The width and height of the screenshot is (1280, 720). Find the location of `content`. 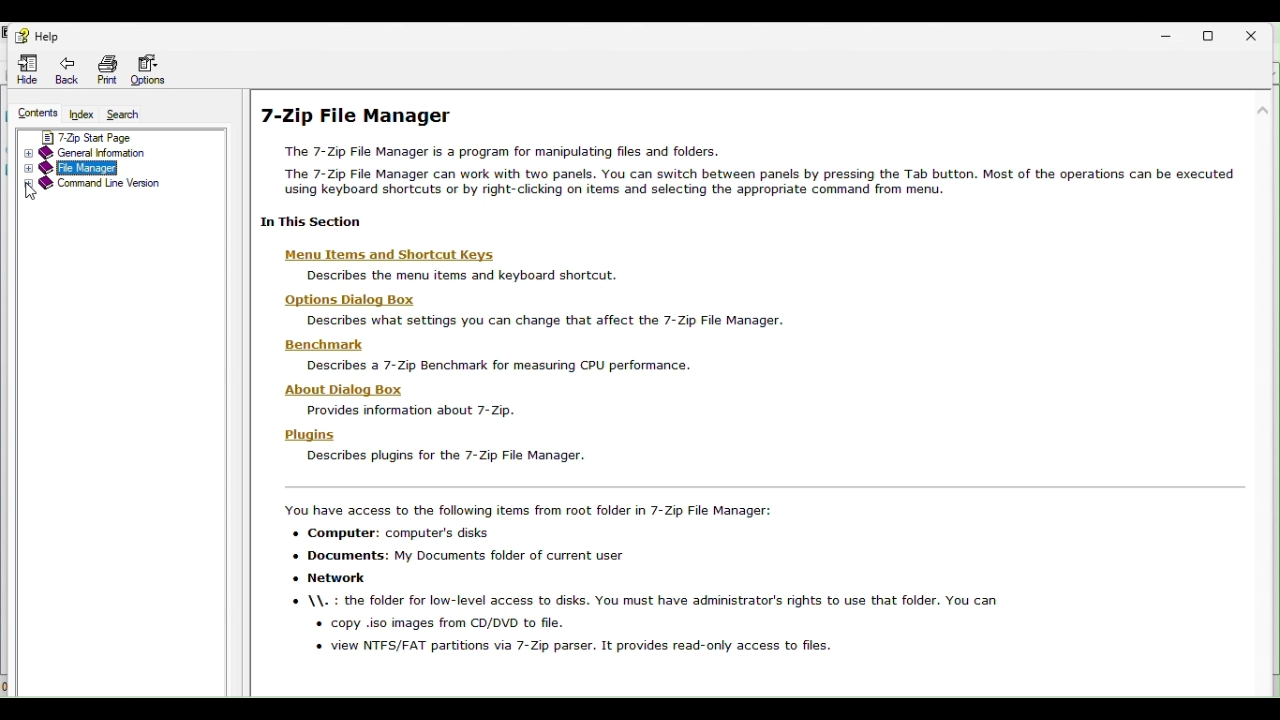

content is located at coordinates (32, 113).